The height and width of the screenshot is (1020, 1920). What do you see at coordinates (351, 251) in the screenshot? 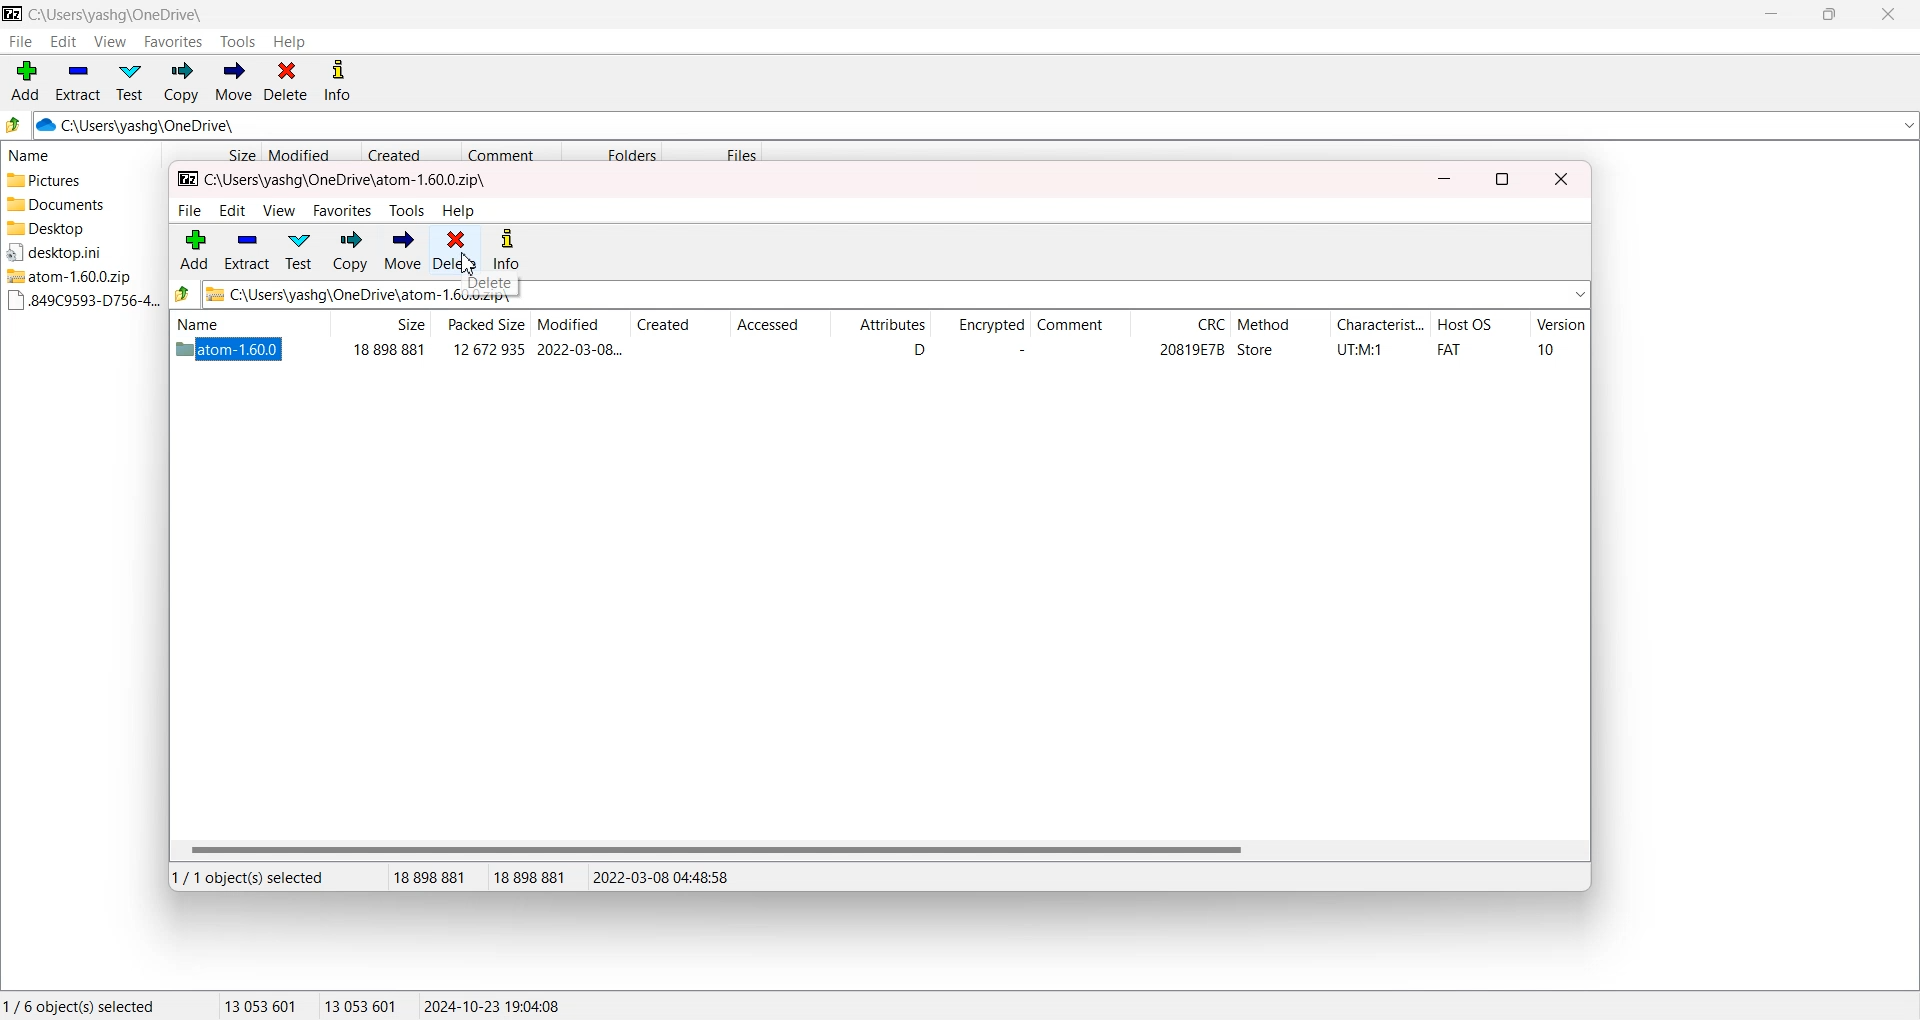
I see `copy` at bounding box center [351, 251].